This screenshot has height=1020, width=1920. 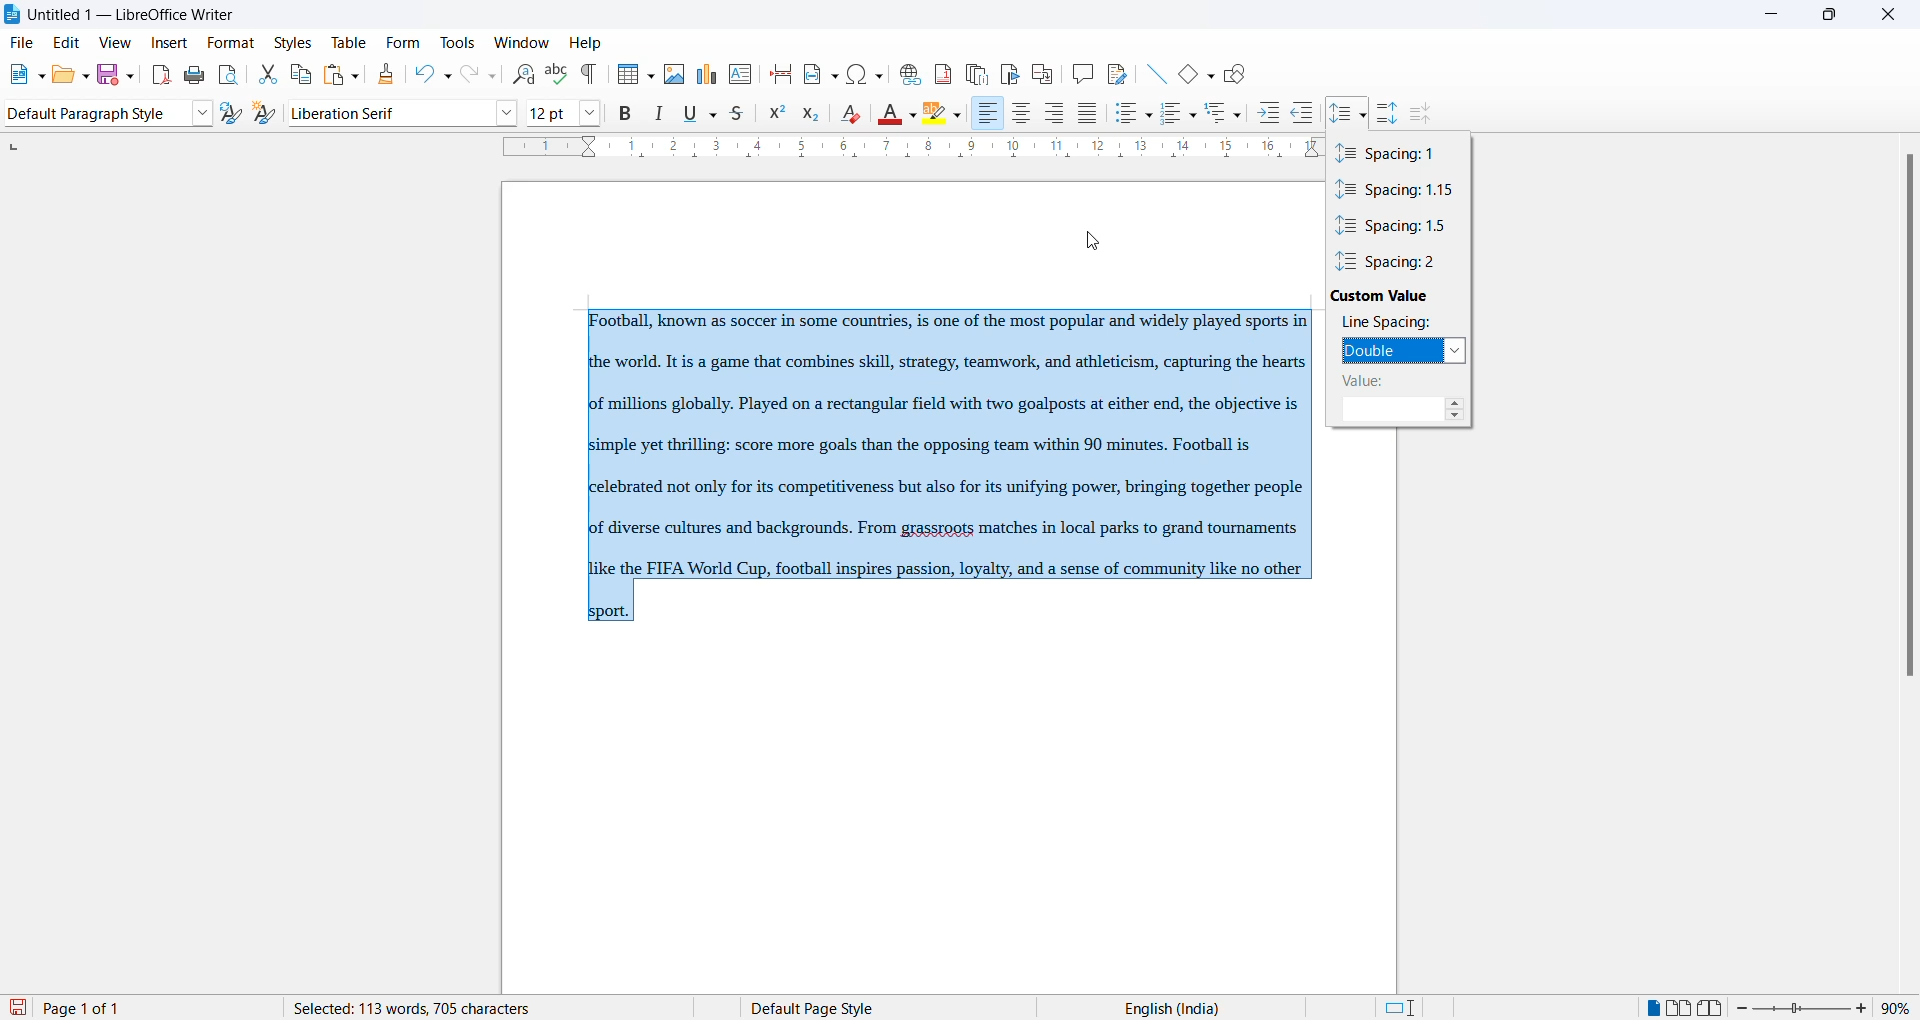 What do you see at coordinates (1055, 114) in the screenshot?
I see `text align center` at bounding box center [1055, 114].